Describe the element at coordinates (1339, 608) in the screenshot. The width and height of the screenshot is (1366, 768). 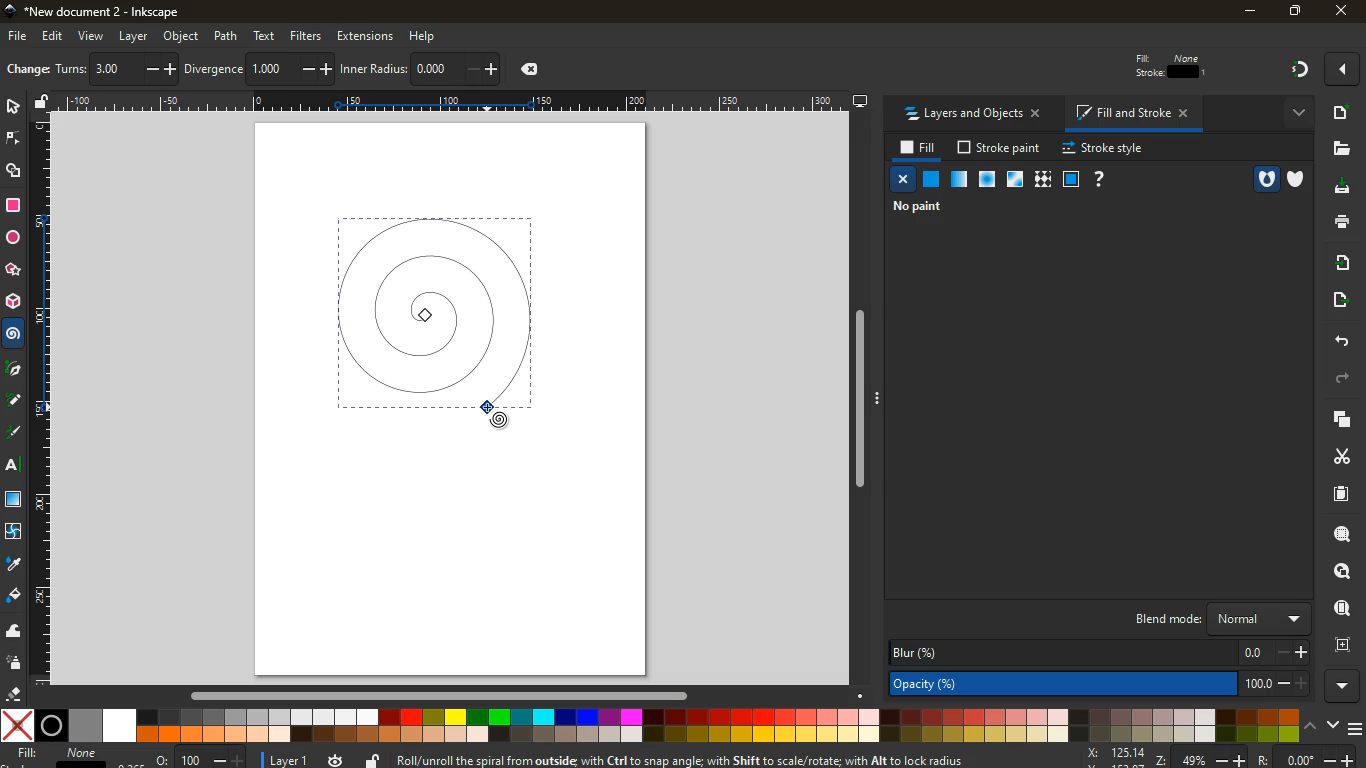
I see `find` at that location.